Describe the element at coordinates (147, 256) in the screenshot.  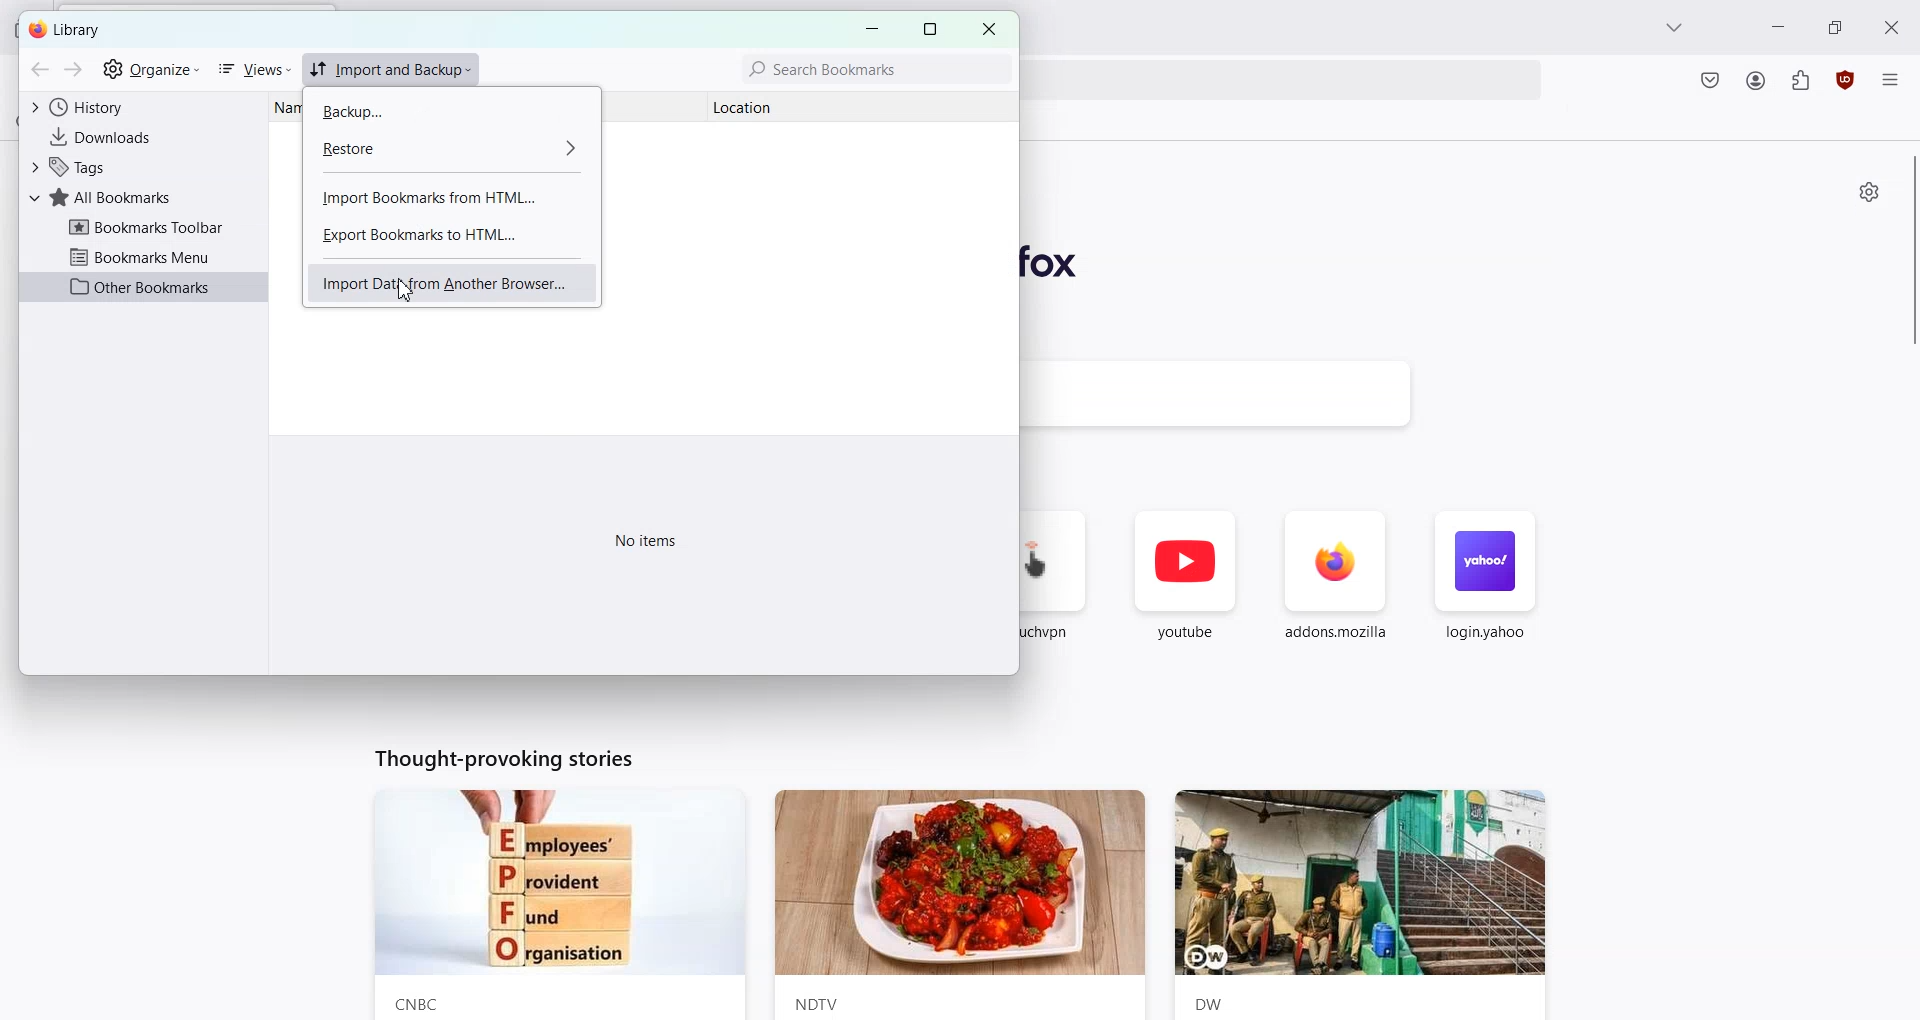
I see `Bookmarks Menu` at that location.